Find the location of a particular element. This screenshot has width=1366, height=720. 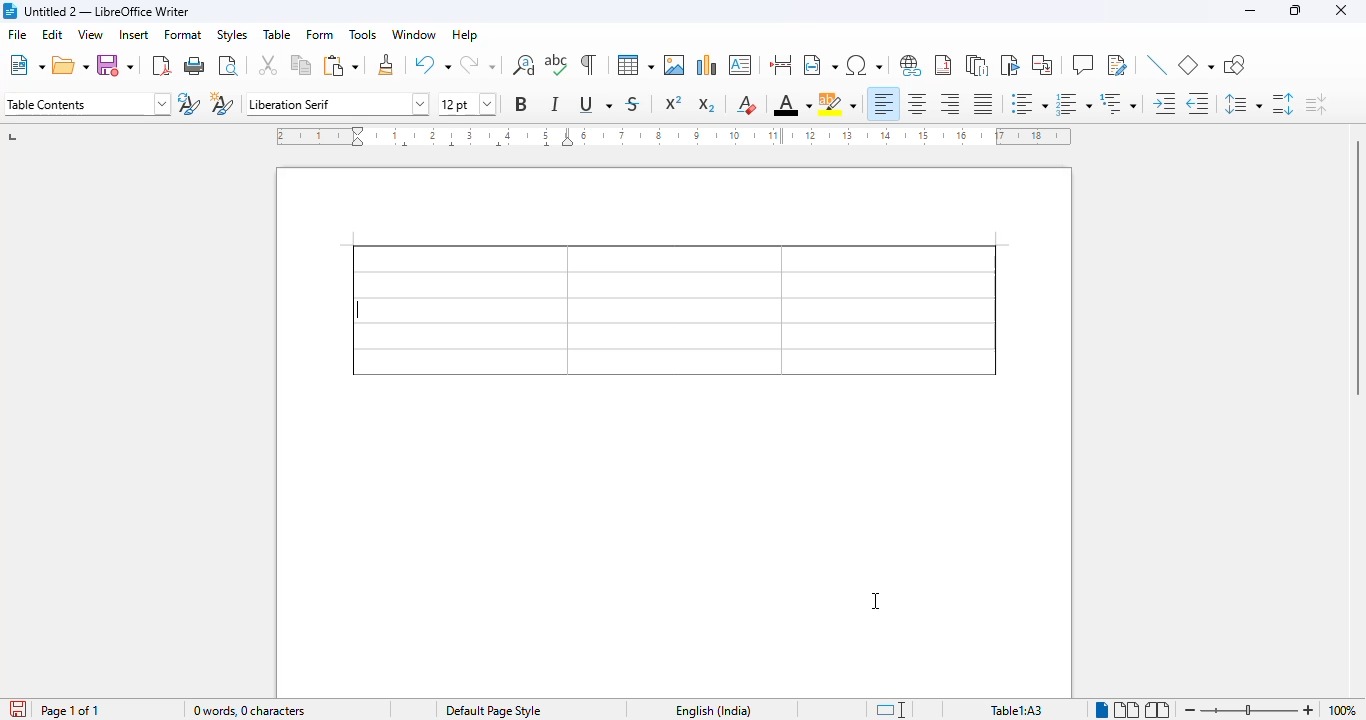

update new selection is located at coordinates (189, 103).